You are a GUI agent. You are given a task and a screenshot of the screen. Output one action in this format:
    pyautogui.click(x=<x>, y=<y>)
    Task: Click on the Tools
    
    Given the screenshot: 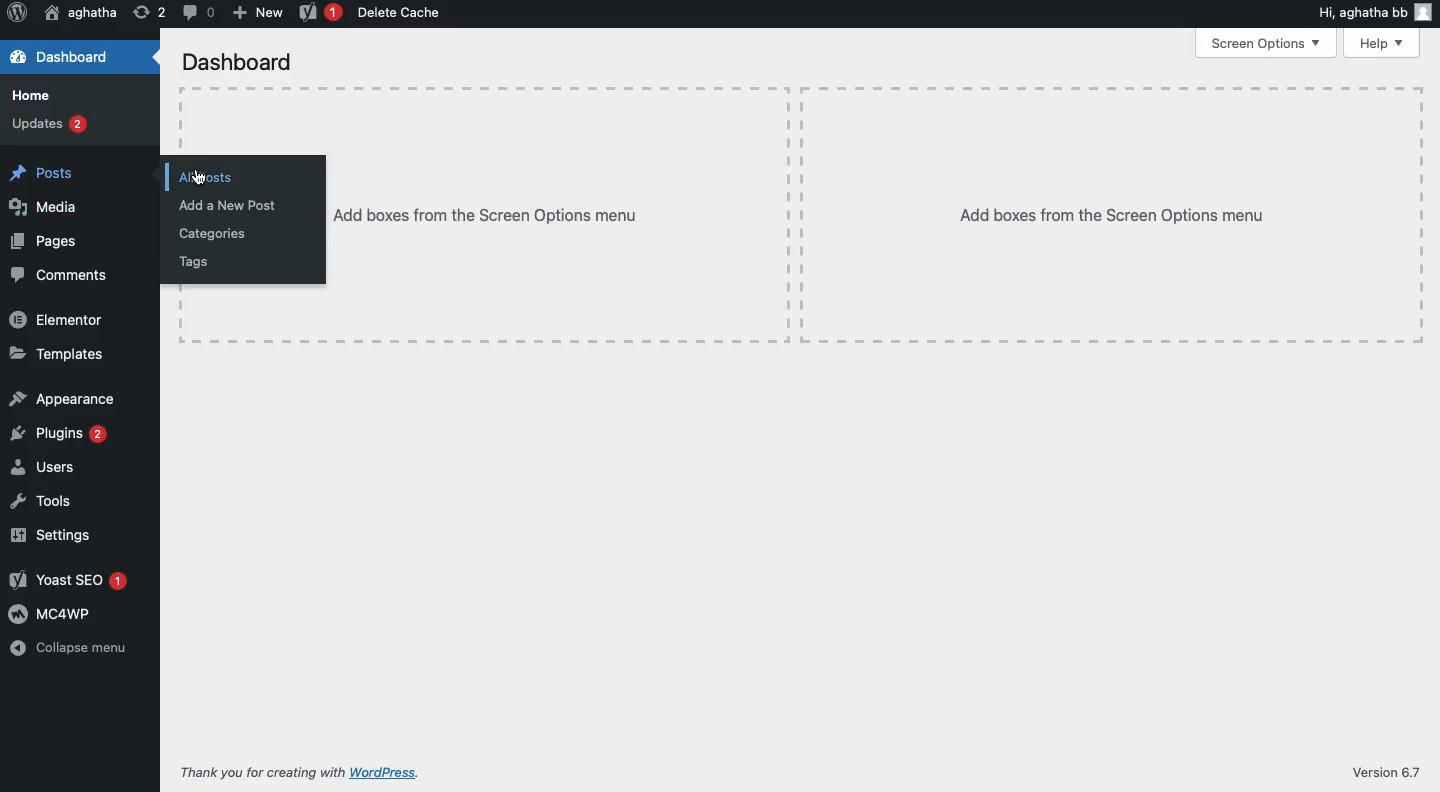 What is the action you would take?
    pyautogui.click(x=43, y=499)
    